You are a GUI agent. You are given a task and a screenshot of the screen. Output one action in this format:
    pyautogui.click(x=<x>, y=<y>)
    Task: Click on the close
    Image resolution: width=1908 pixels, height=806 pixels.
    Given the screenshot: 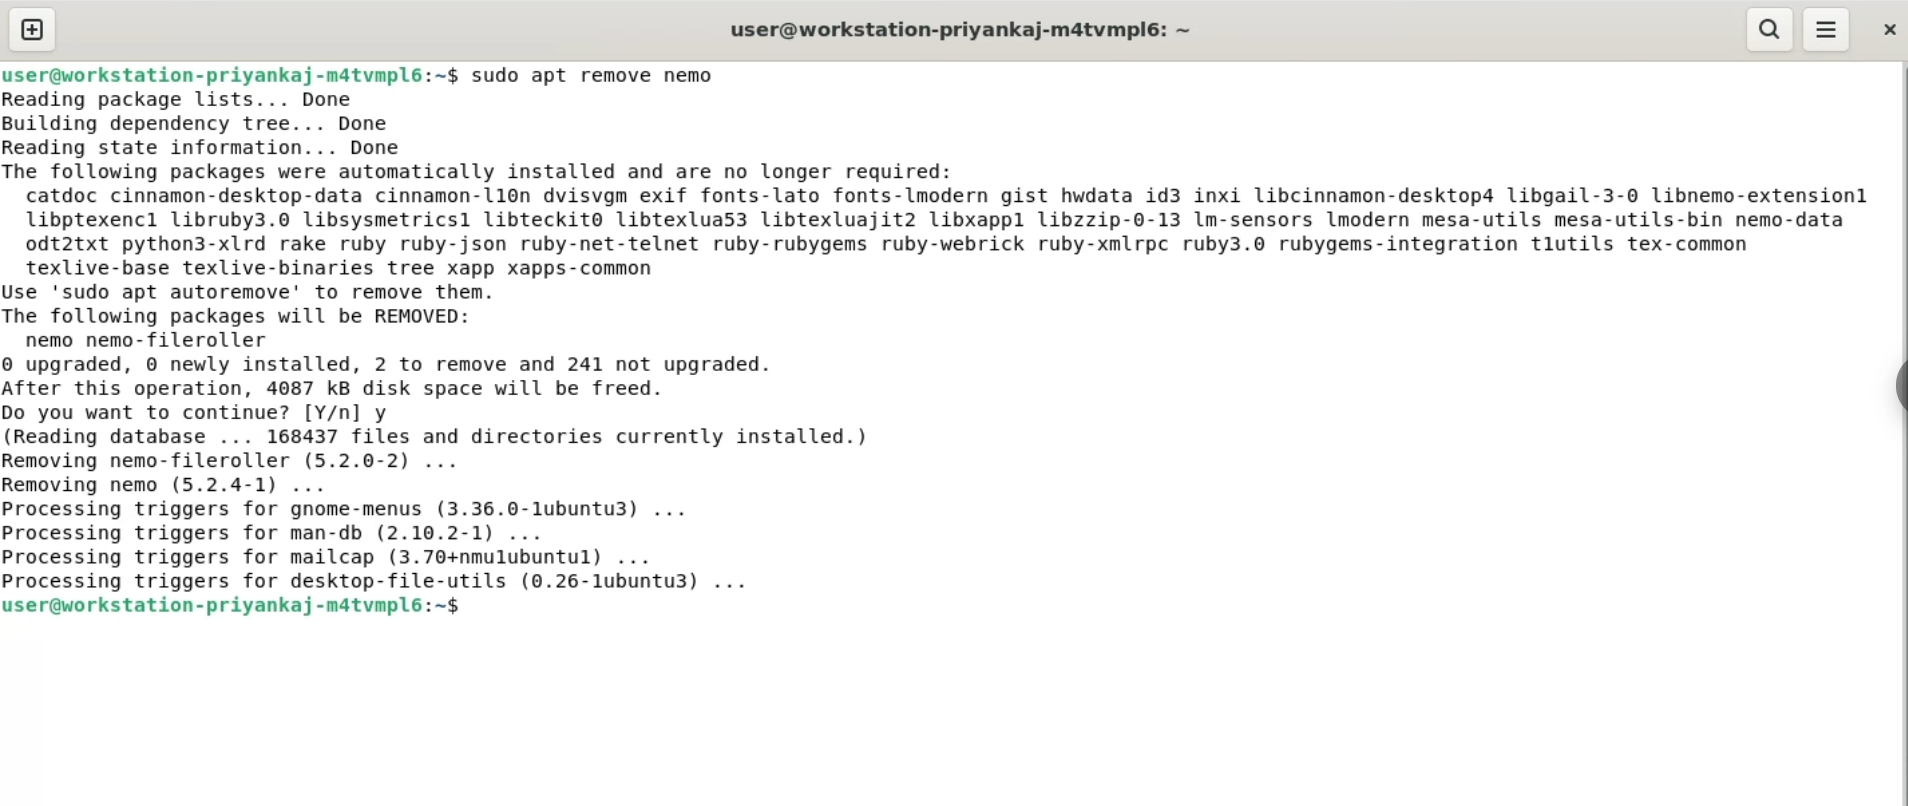 What is the action you would take?
    pyautogui.click(x=1888, y=31)
    